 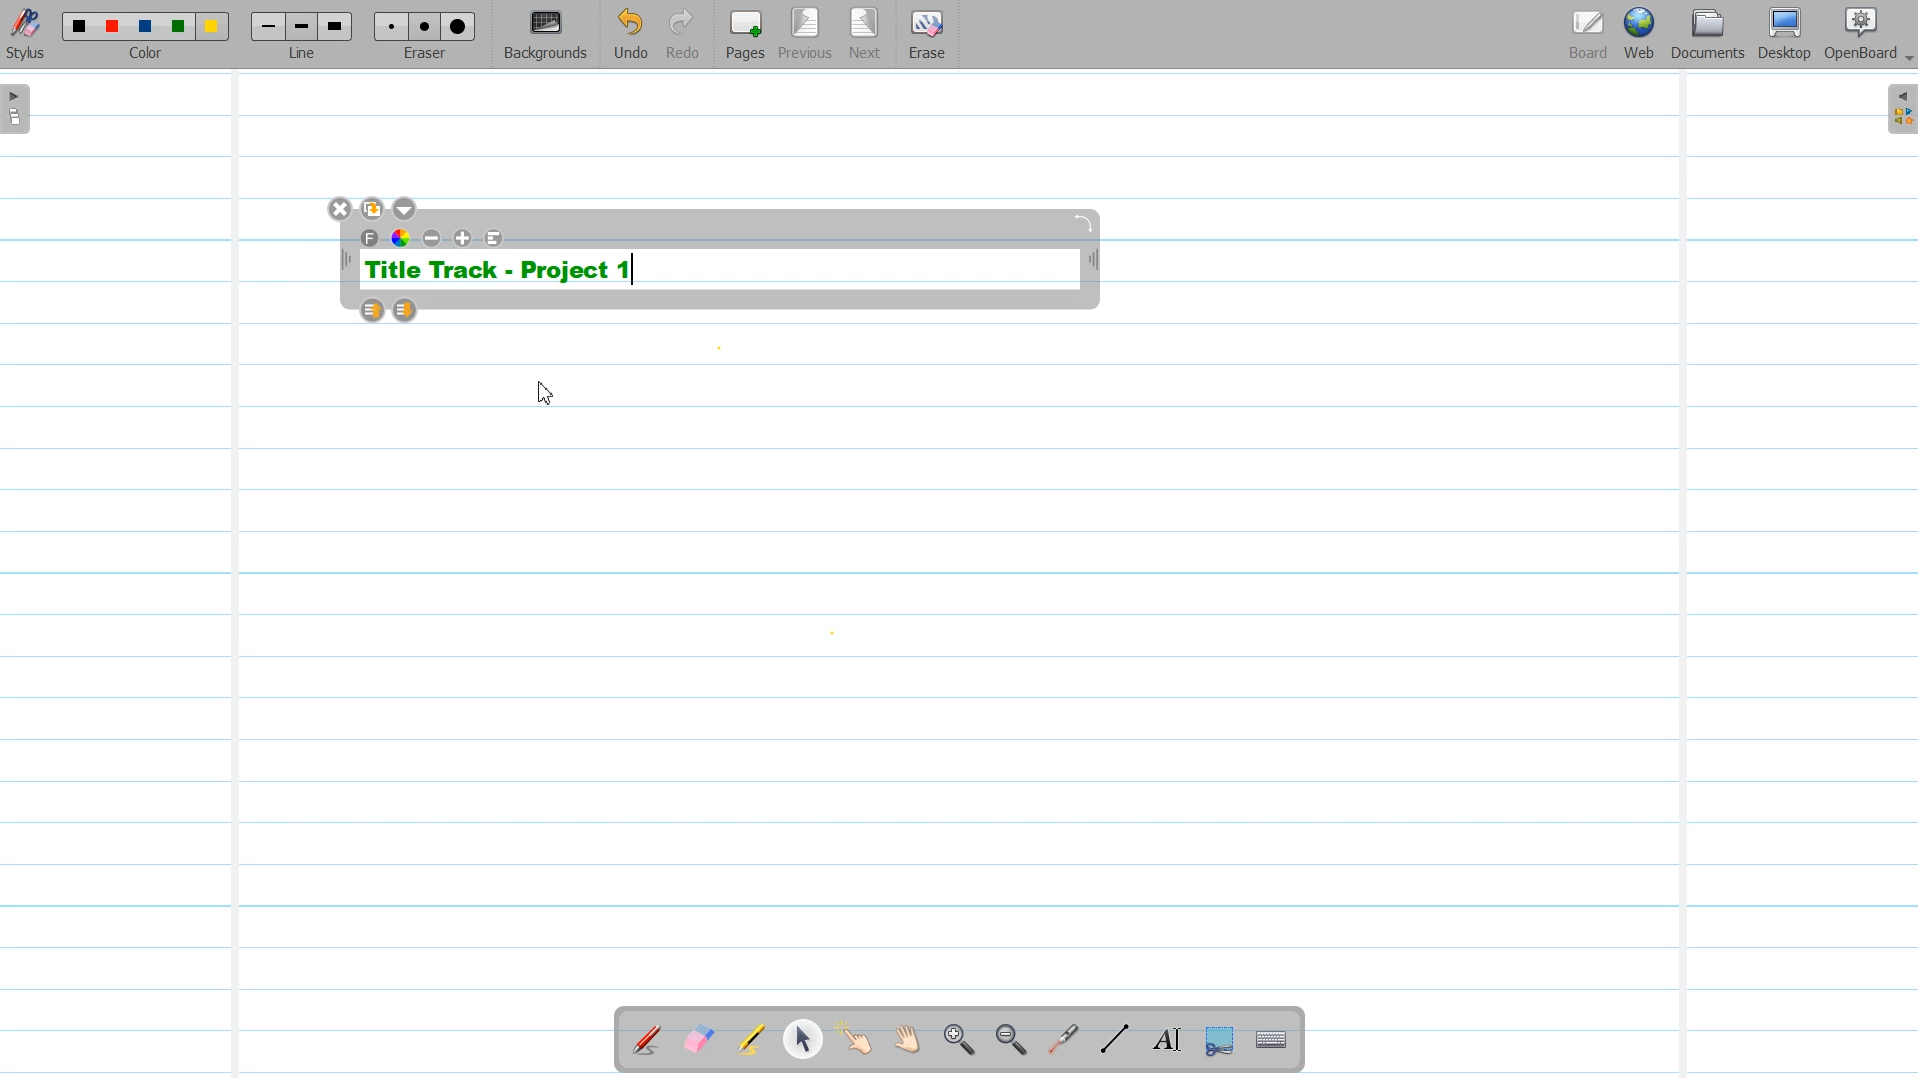 I want to click on Minimize text size, so click(x=433, y=238).